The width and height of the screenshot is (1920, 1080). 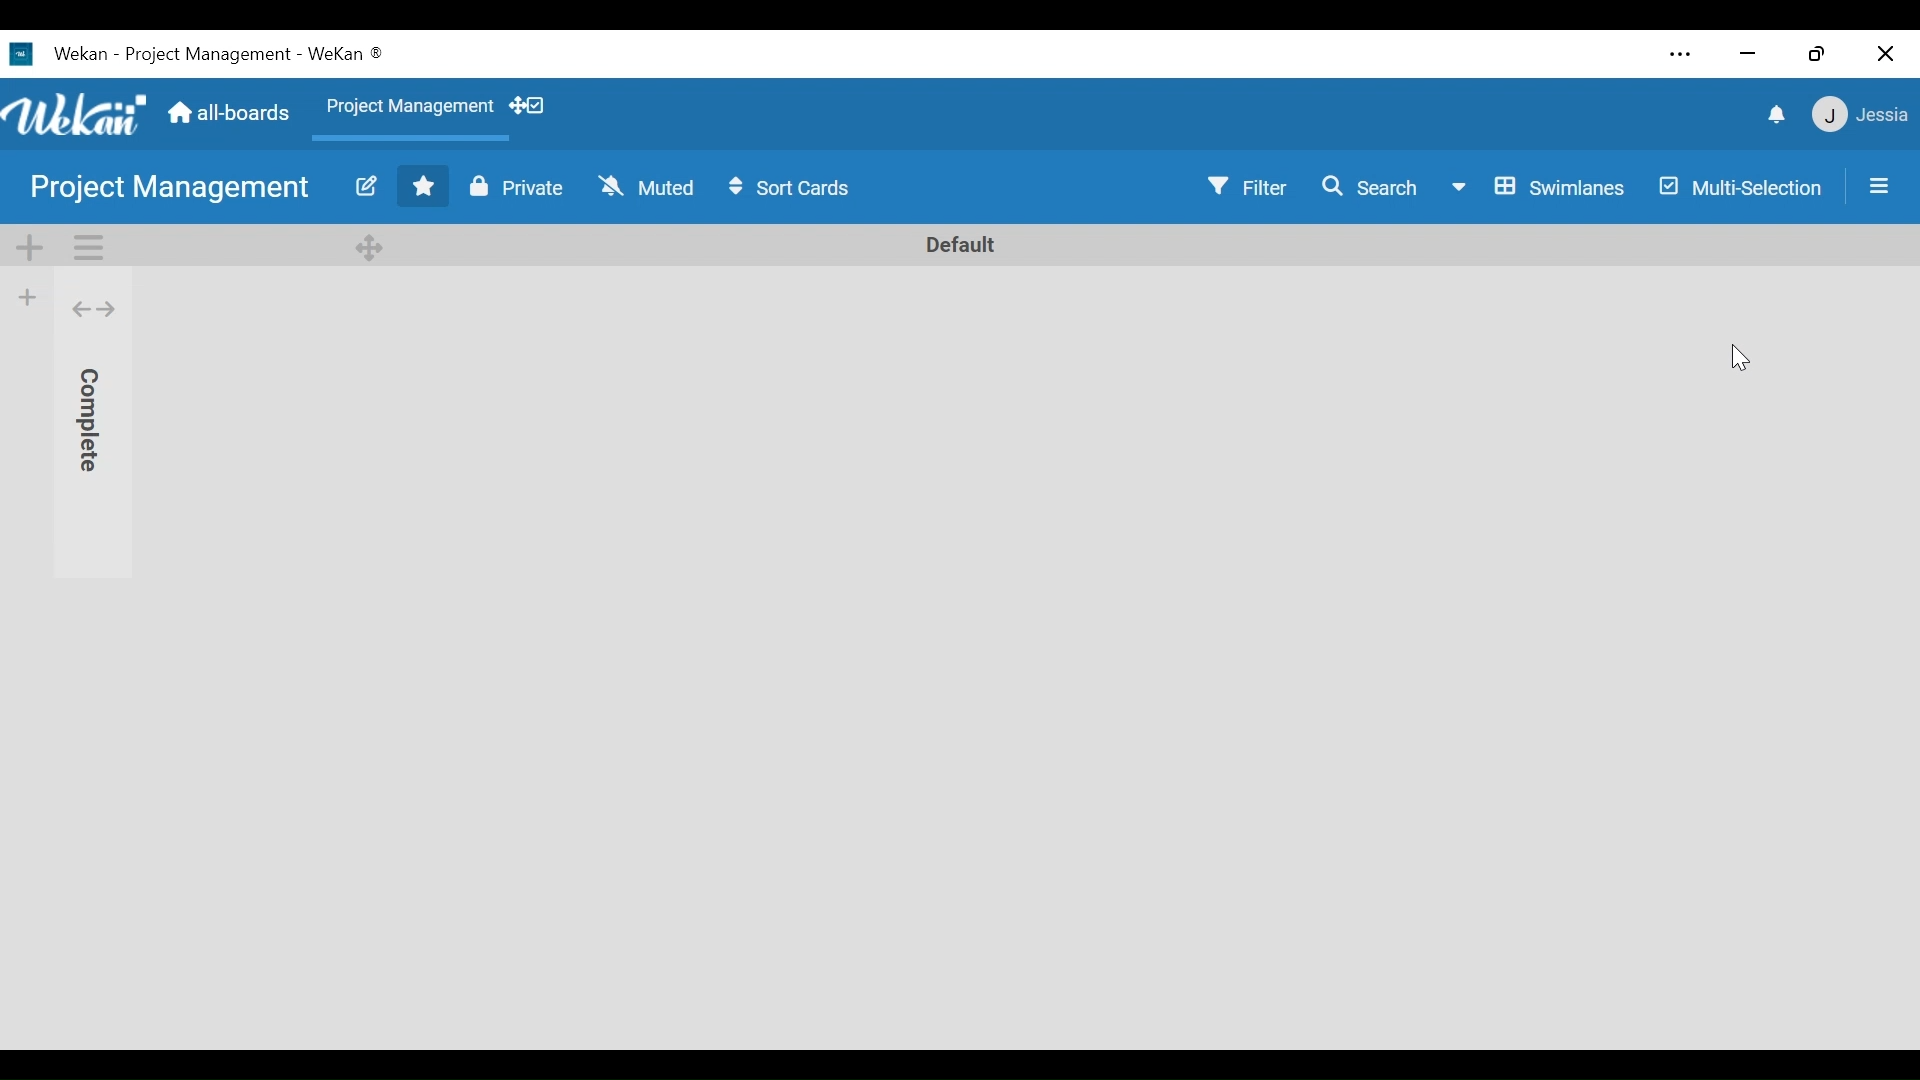 What do you see at coordinates (1375, 187) in the screenshot?
I see `Search` at bounding box center [1375, 187].